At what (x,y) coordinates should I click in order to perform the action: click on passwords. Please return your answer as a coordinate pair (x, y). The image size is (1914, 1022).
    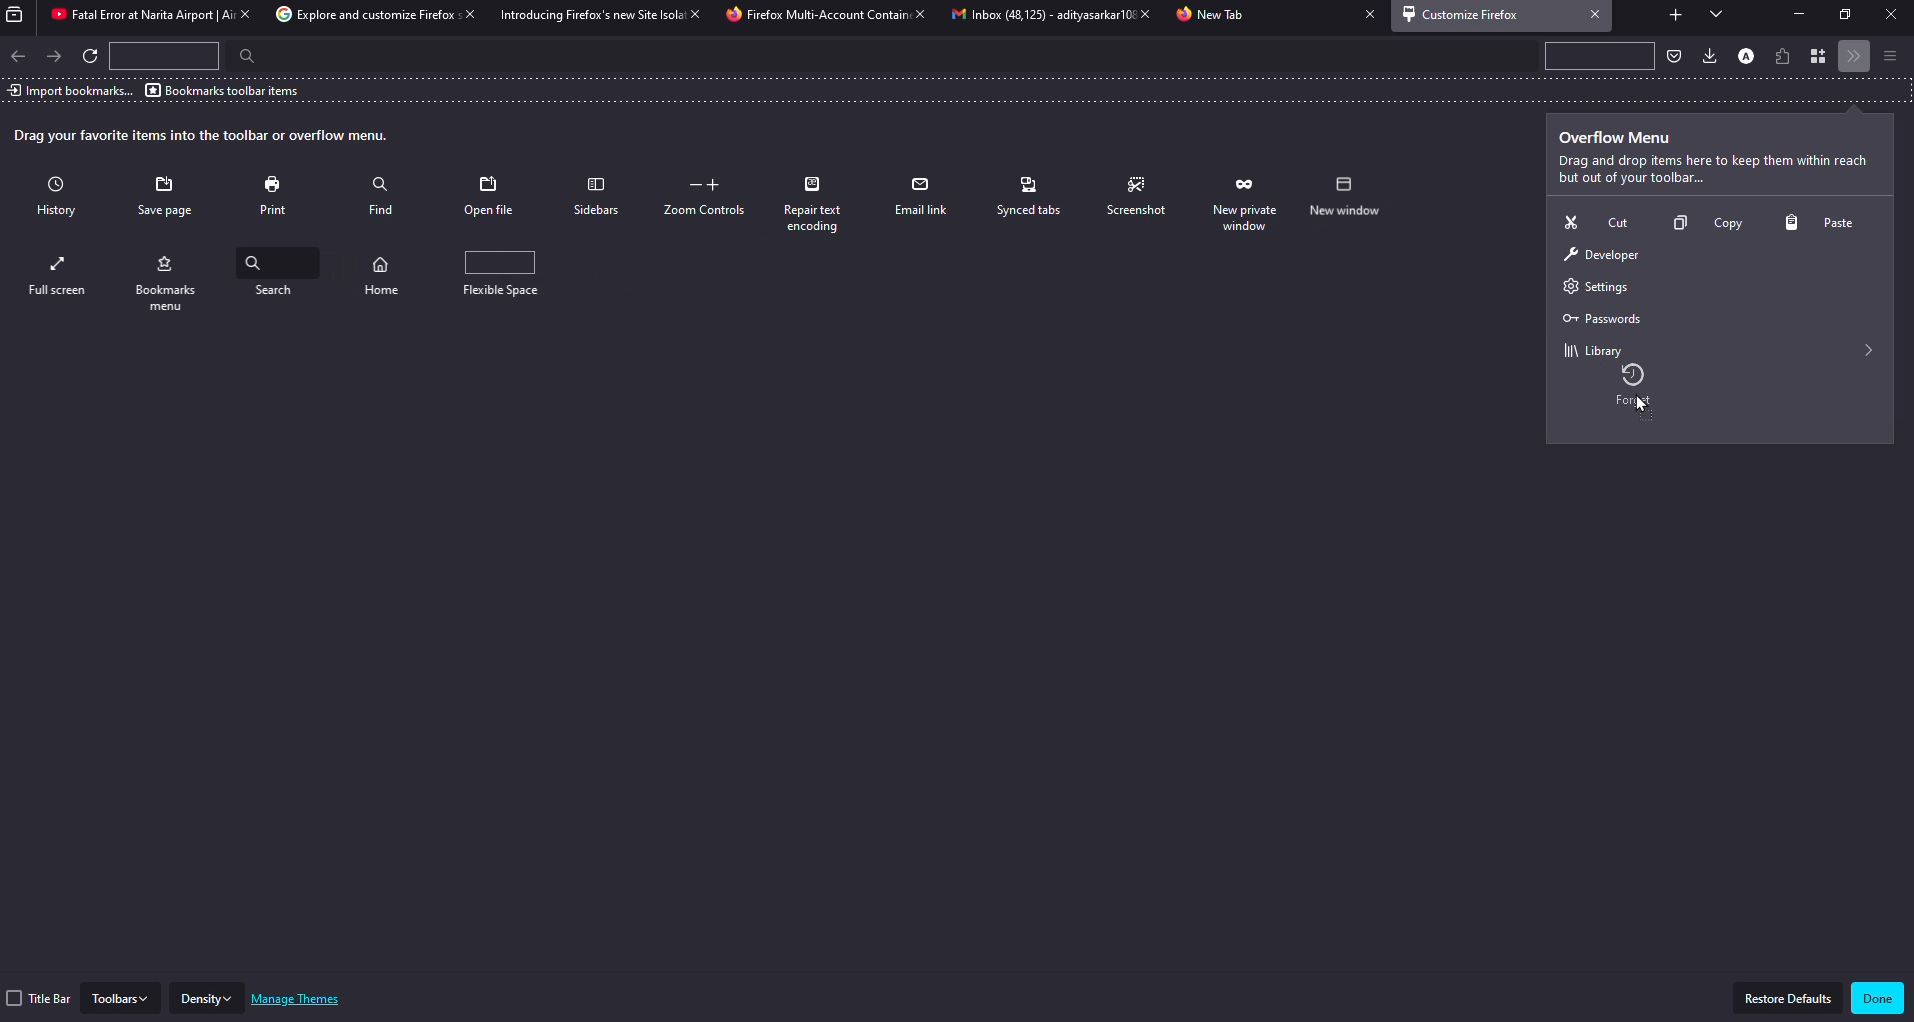
    Looking at the image, I should click on (1599, 319).